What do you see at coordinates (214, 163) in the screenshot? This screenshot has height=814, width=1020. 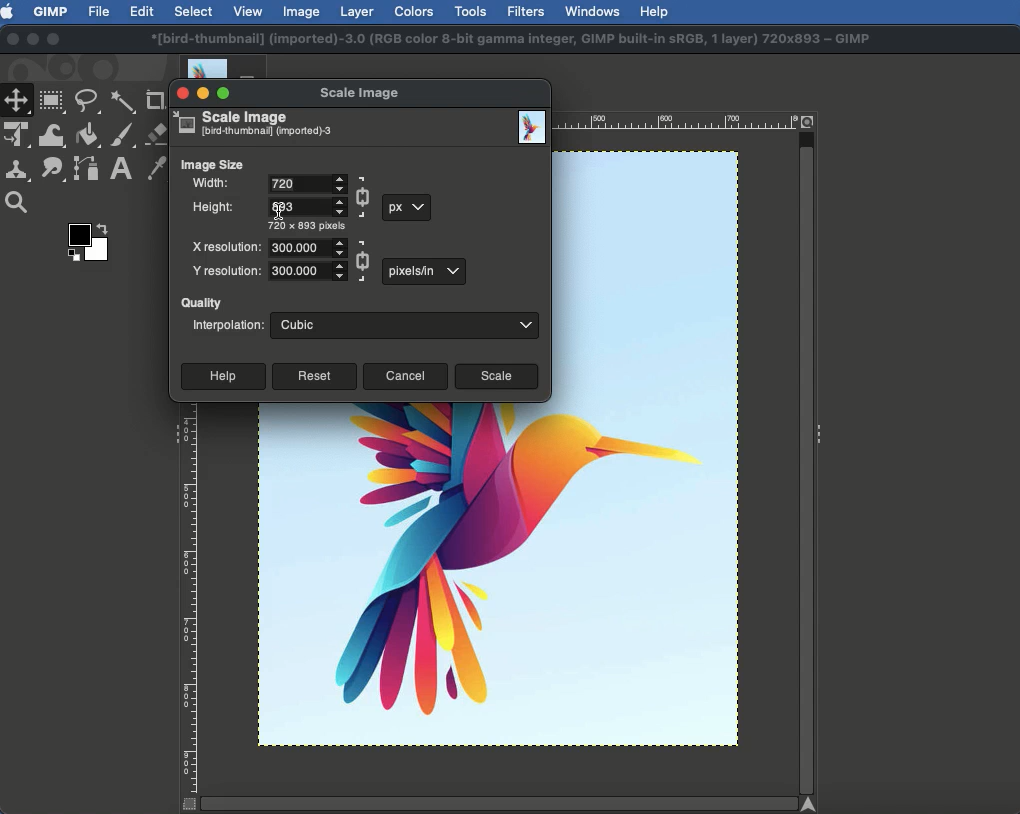 I see `Image size` at bounding box center [214, 163].